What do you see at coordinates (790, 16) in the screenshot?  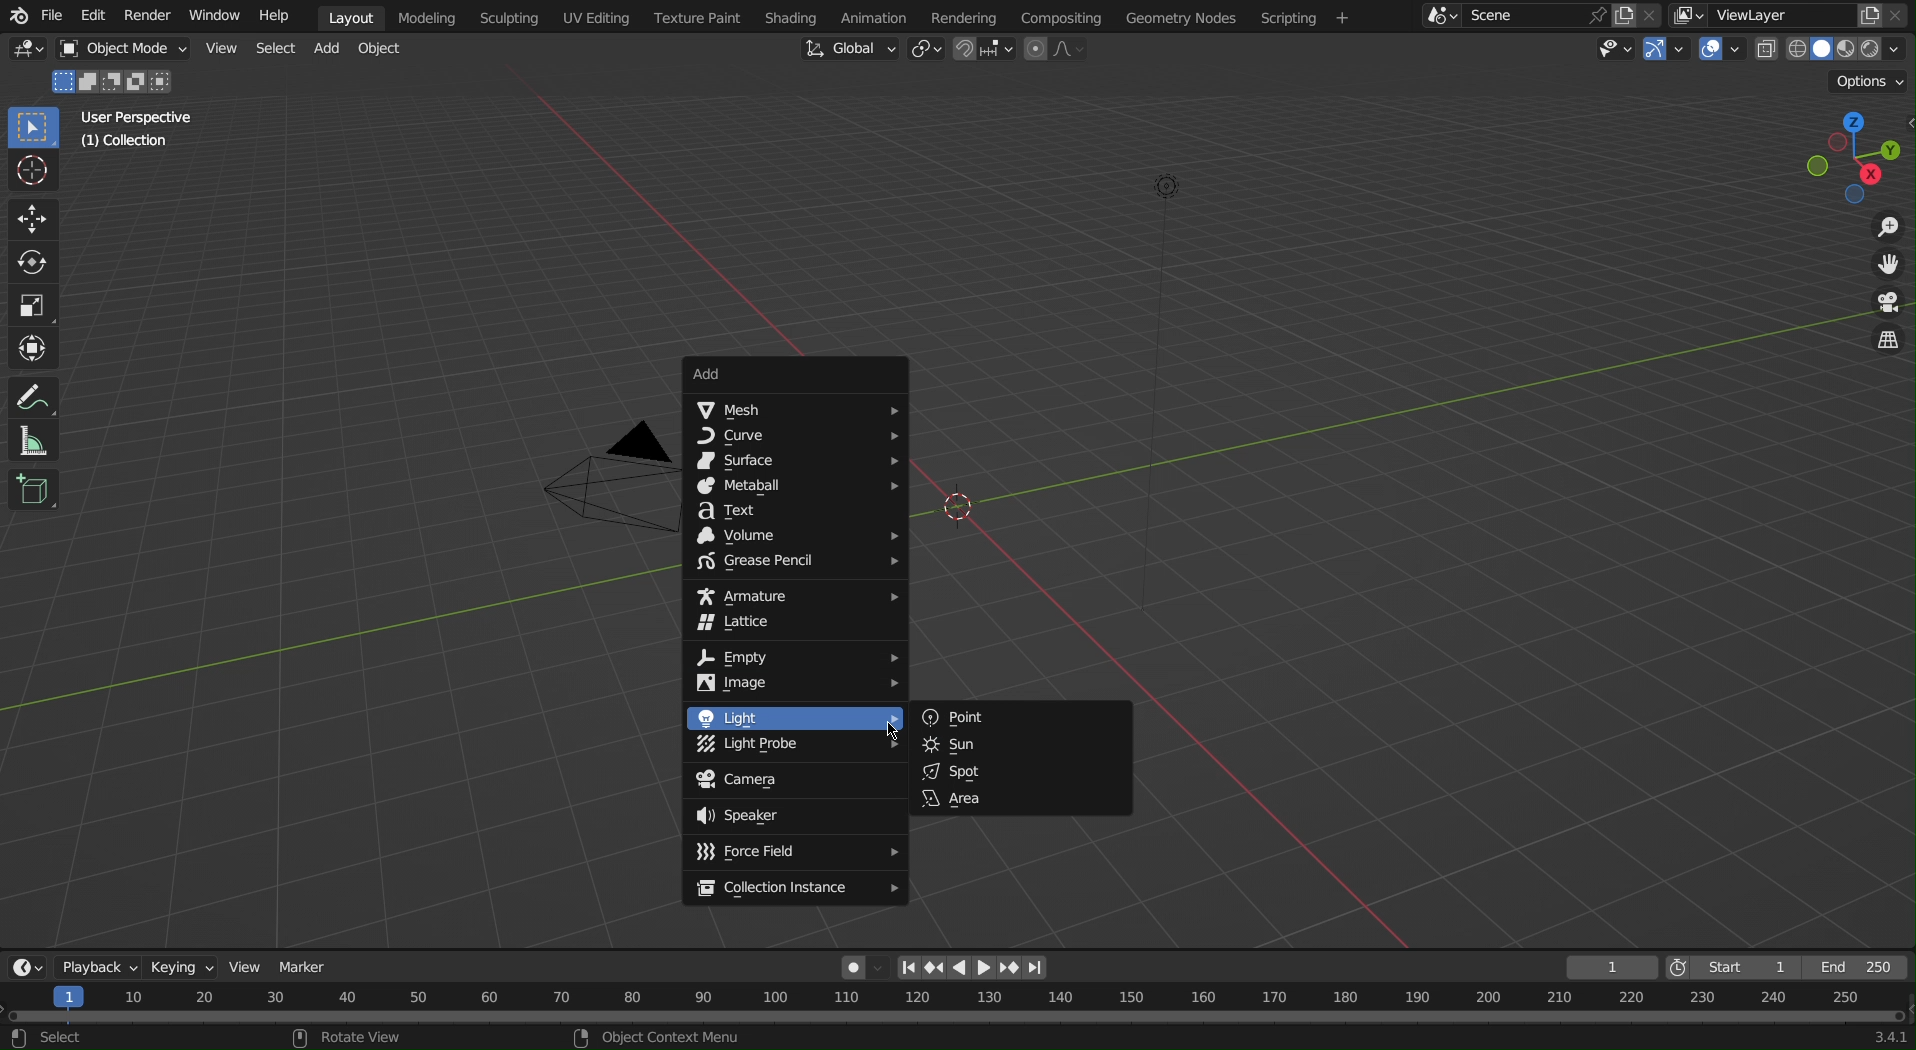 I see `Shading` at bounding box center [790, 16].